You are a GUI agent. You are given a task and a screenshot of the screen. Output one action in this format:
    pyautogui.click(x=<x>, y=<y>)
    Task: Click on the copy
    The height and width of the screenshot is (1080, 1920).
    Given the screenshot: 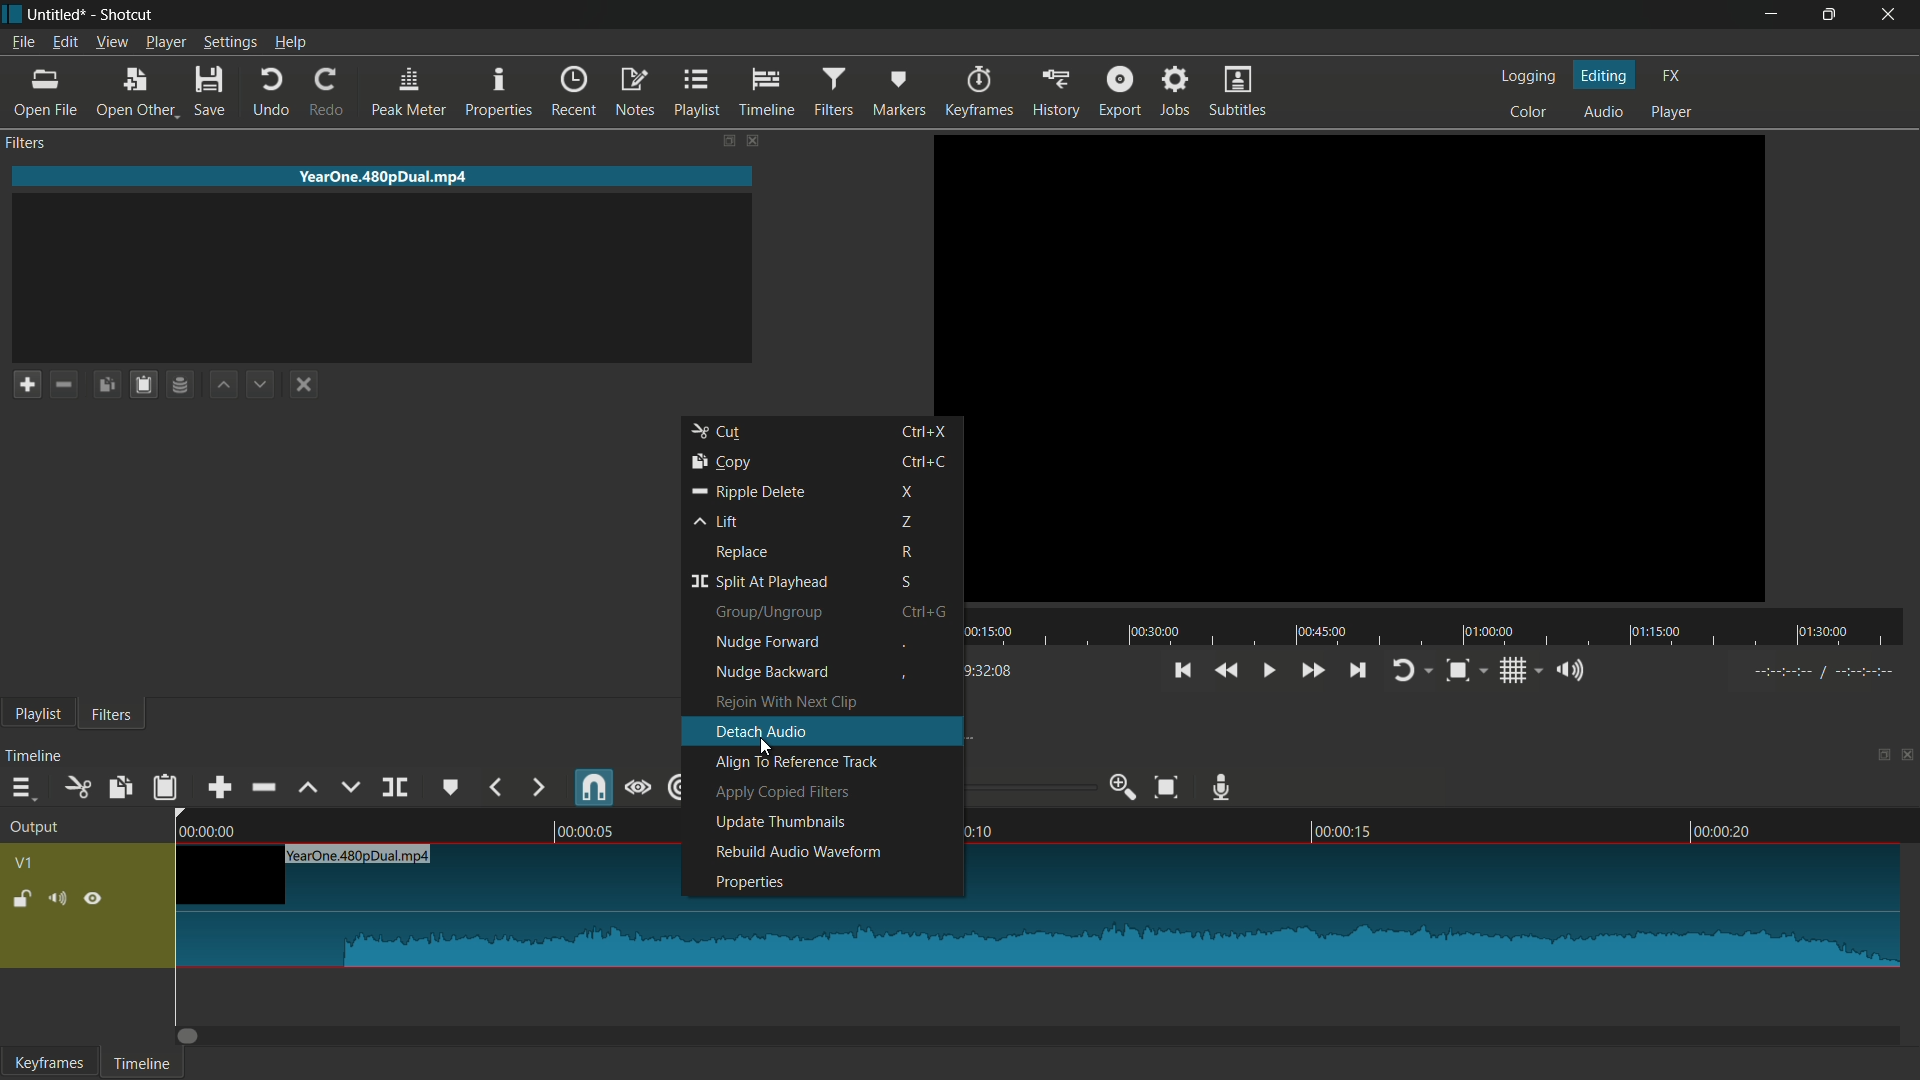 What is the action you would take?
    pyautogui.click(x=121, y=785)
    